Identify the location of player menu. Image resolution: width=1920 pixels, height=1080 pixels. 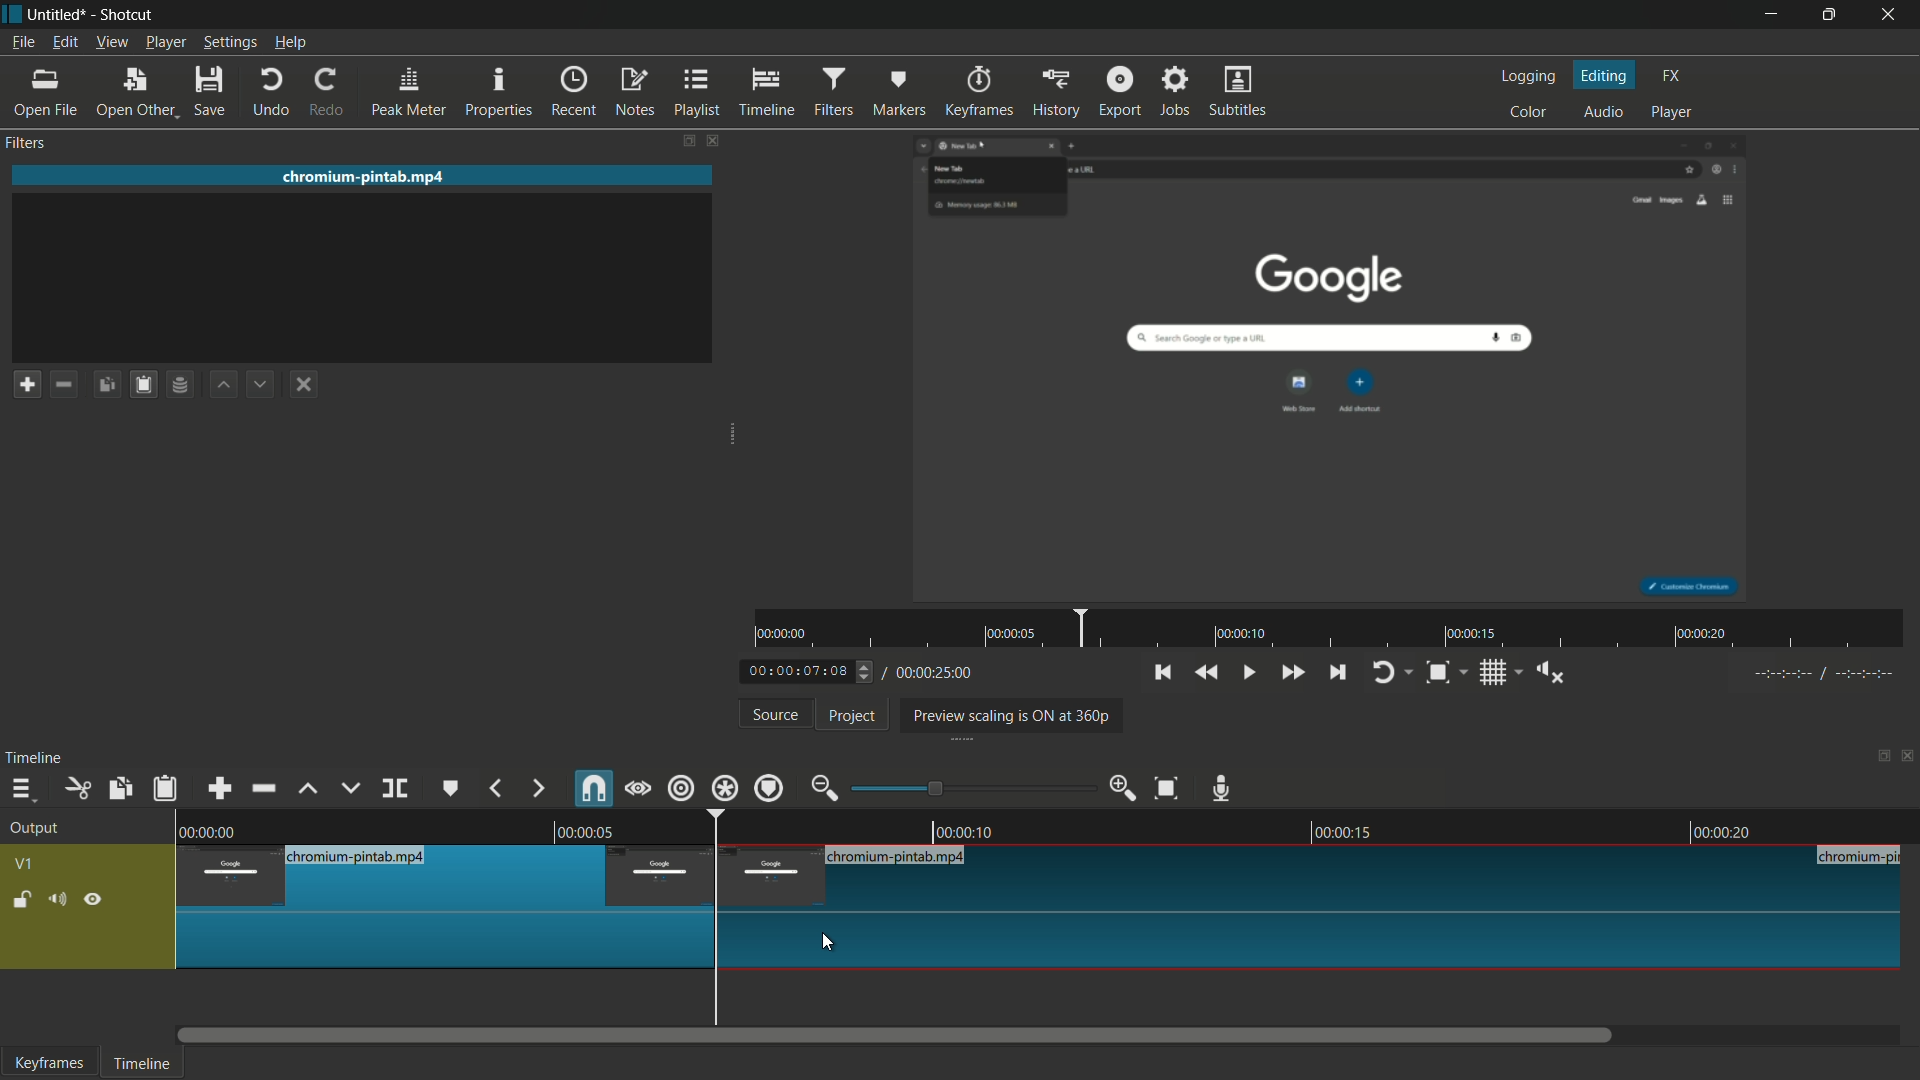
(167, 41).